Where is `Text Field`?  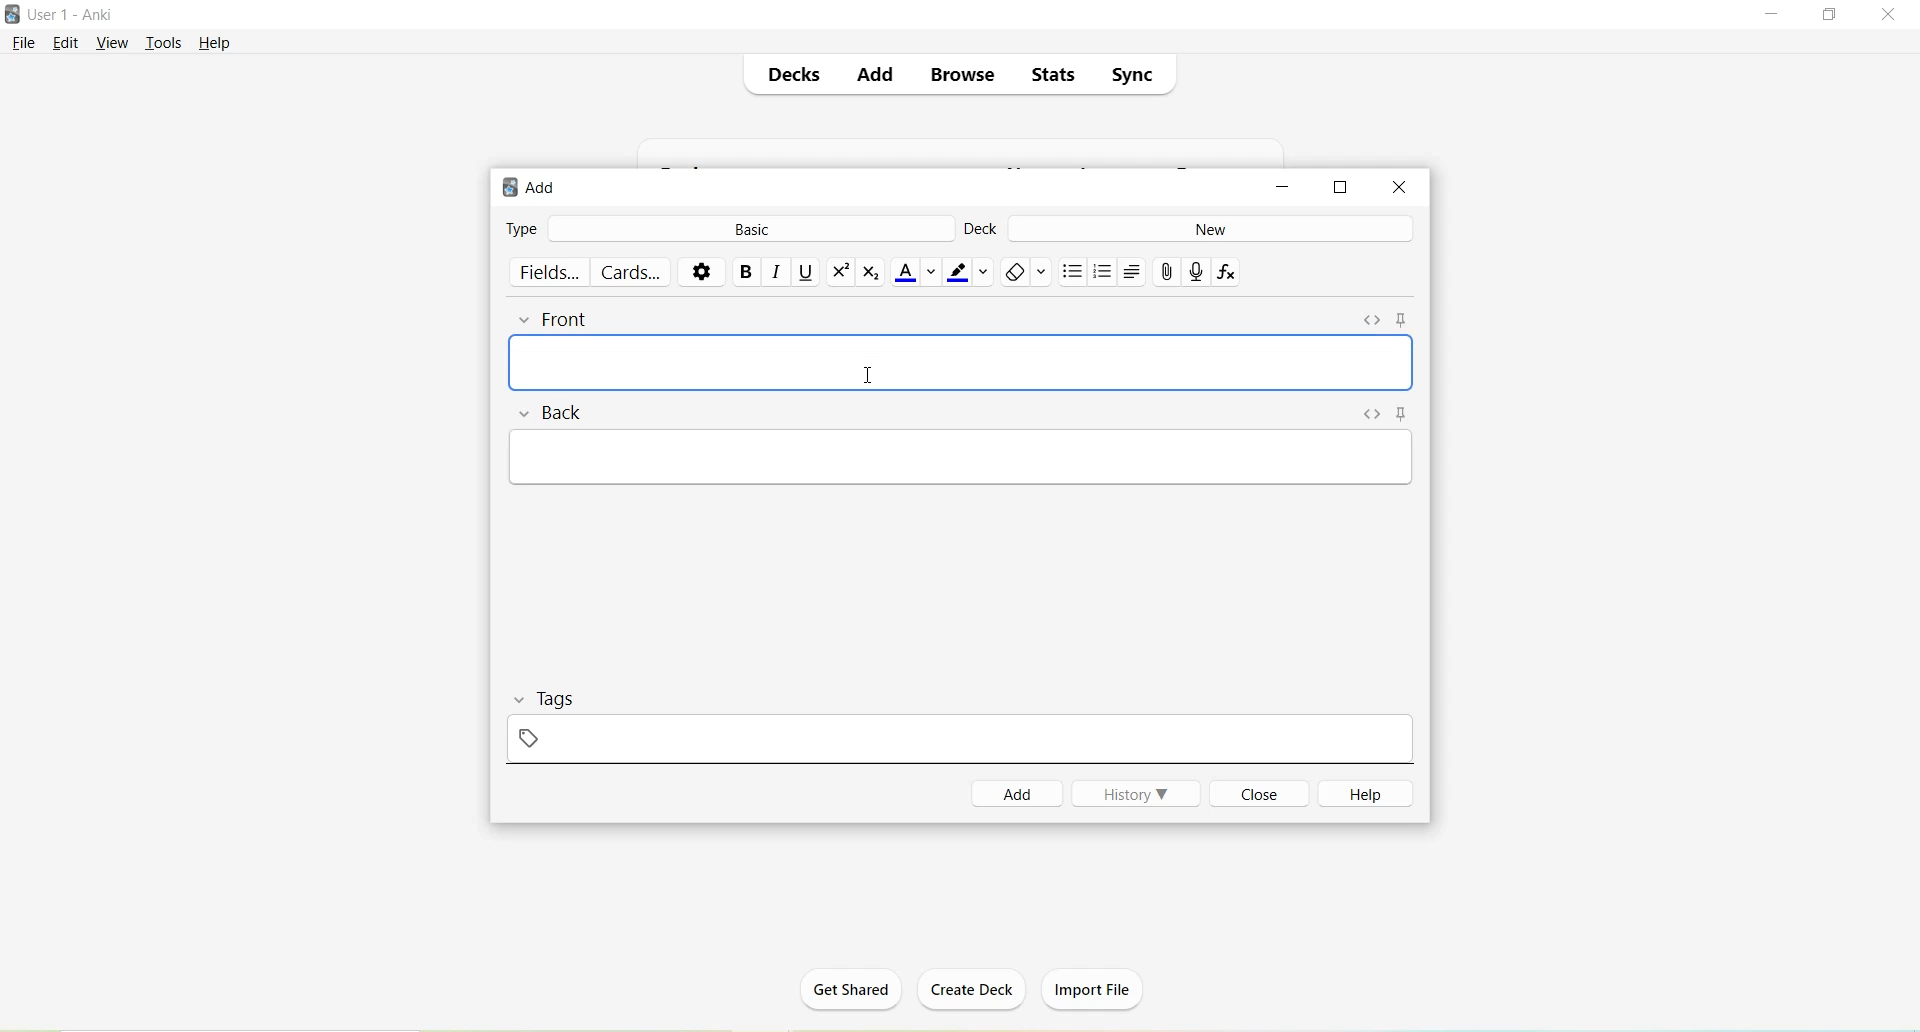
Text Field is located at coordinates (964, 456).